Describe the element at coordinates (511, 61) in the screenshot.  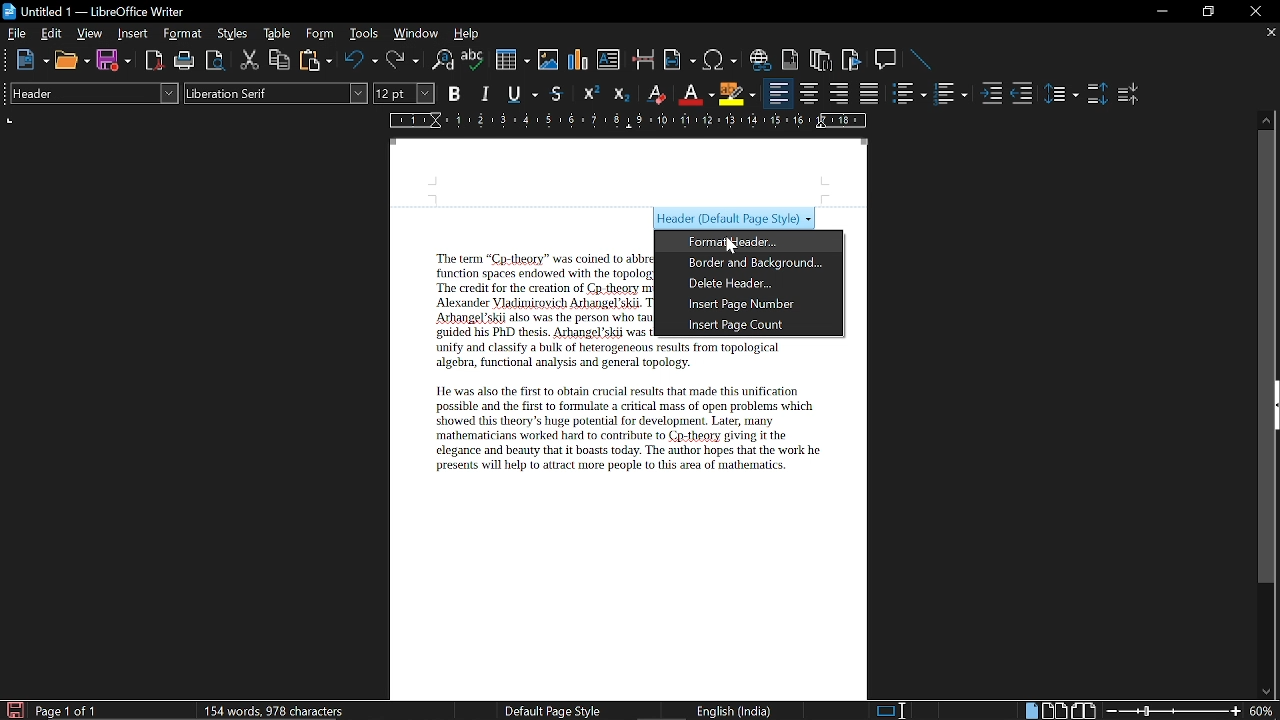
I see `Insert table` at that location.